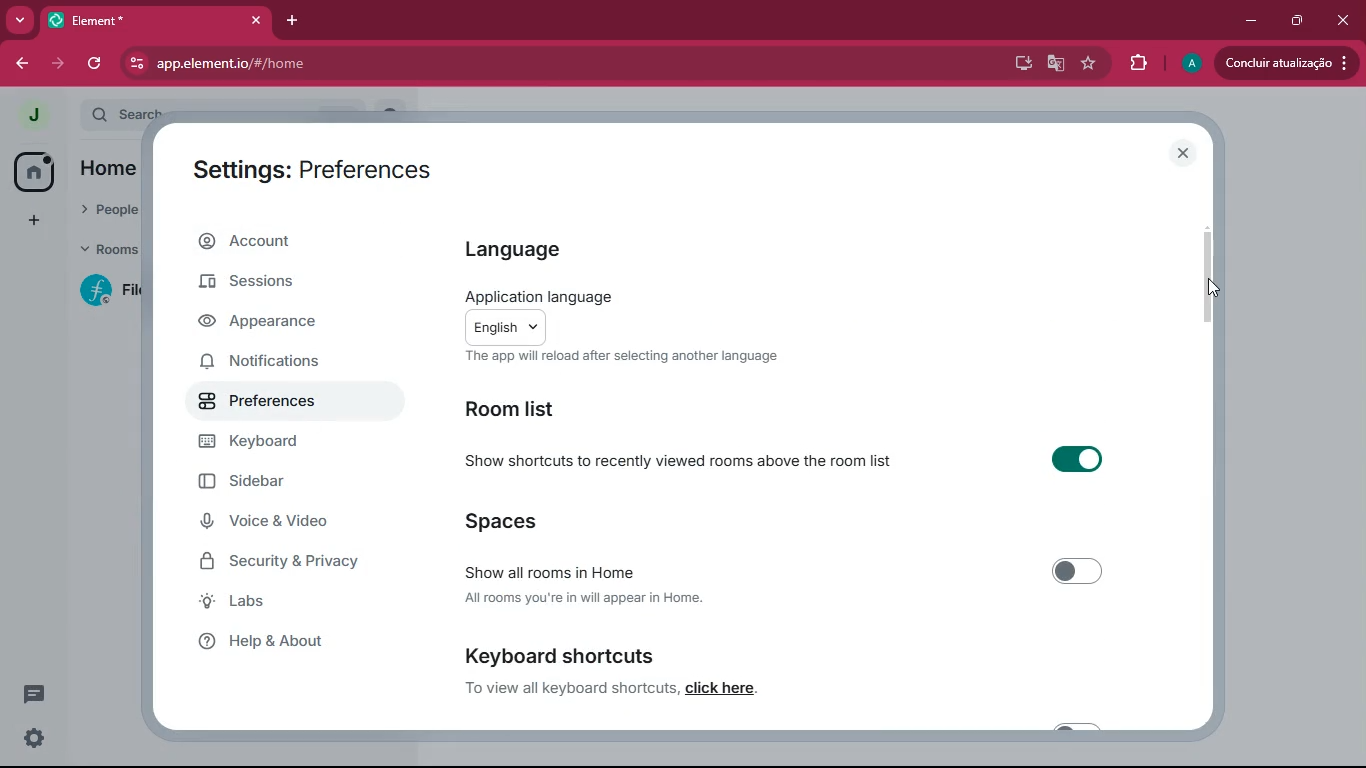  What do you see at coordinates (24, 115) in the screenshot?
I see `j` at bounding box center [24, 115].